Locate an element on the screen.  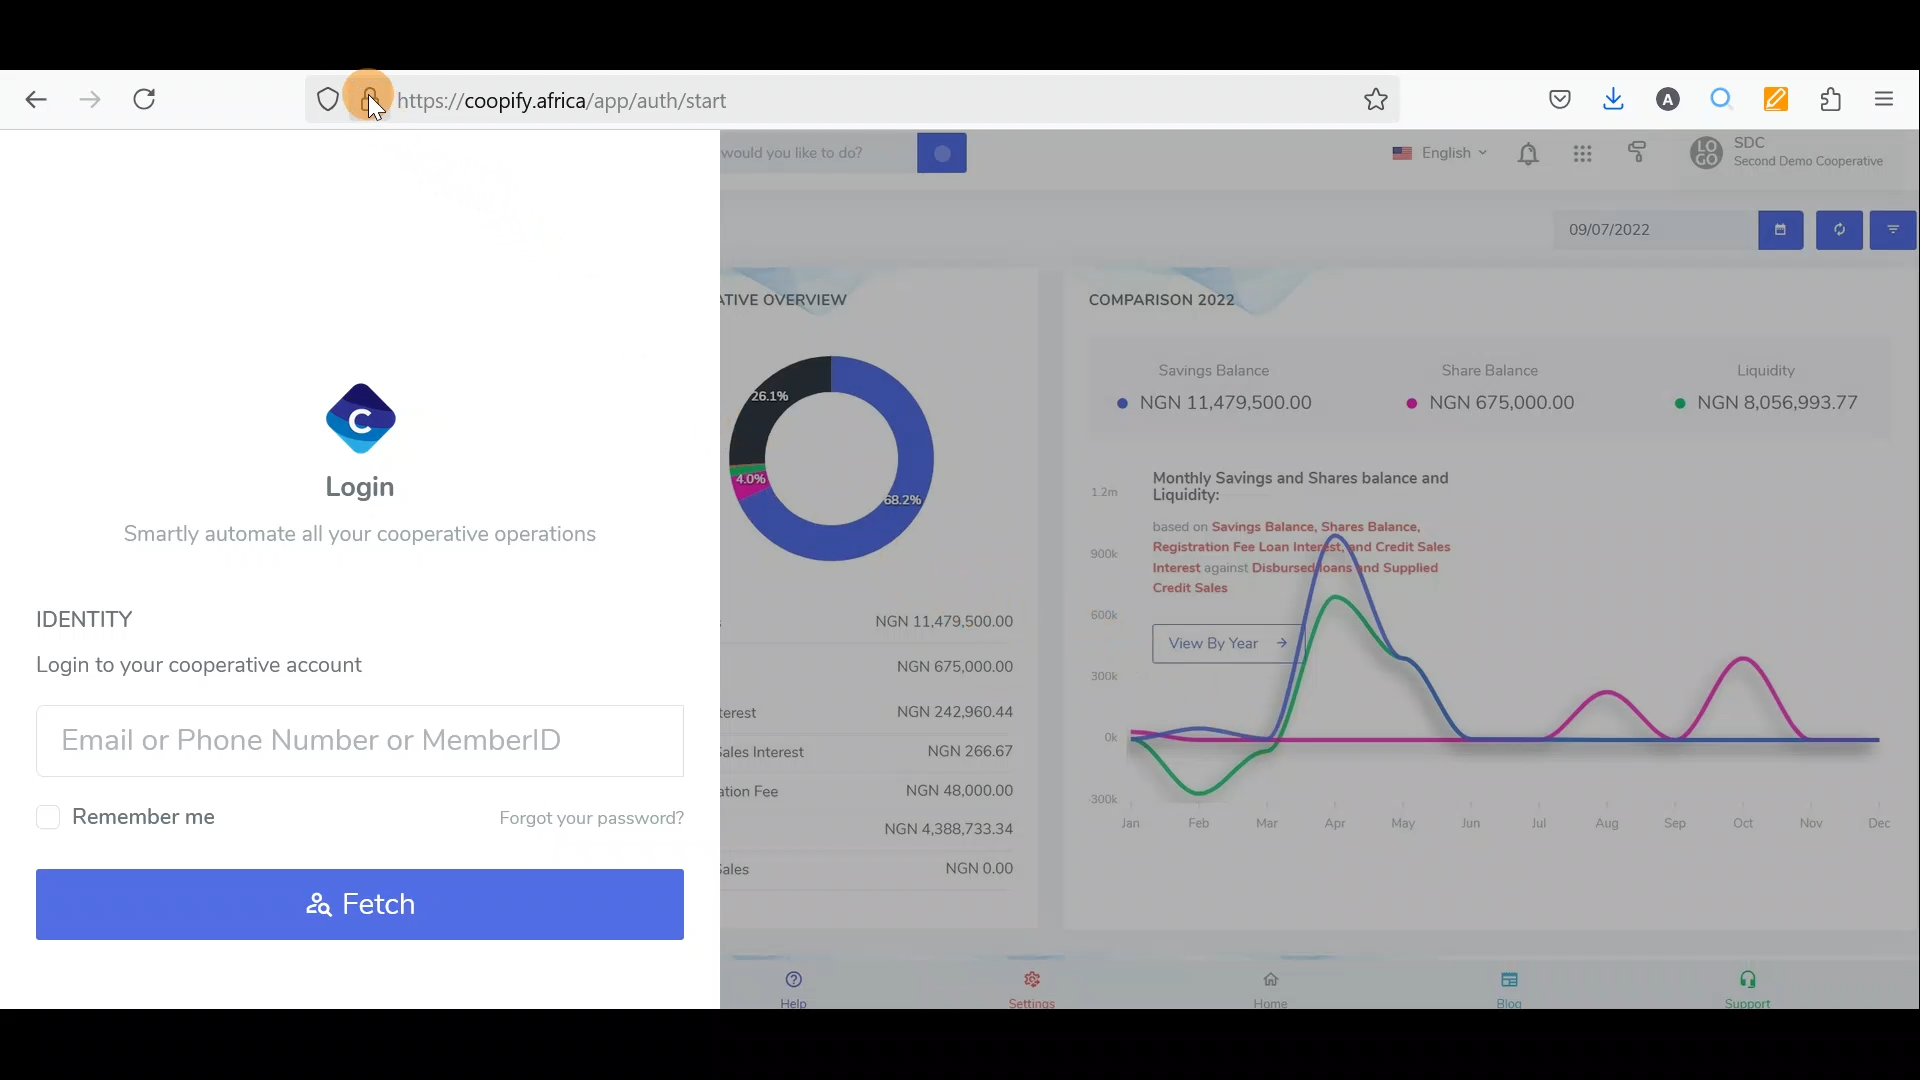
Login is located at coordinates (364, 441).